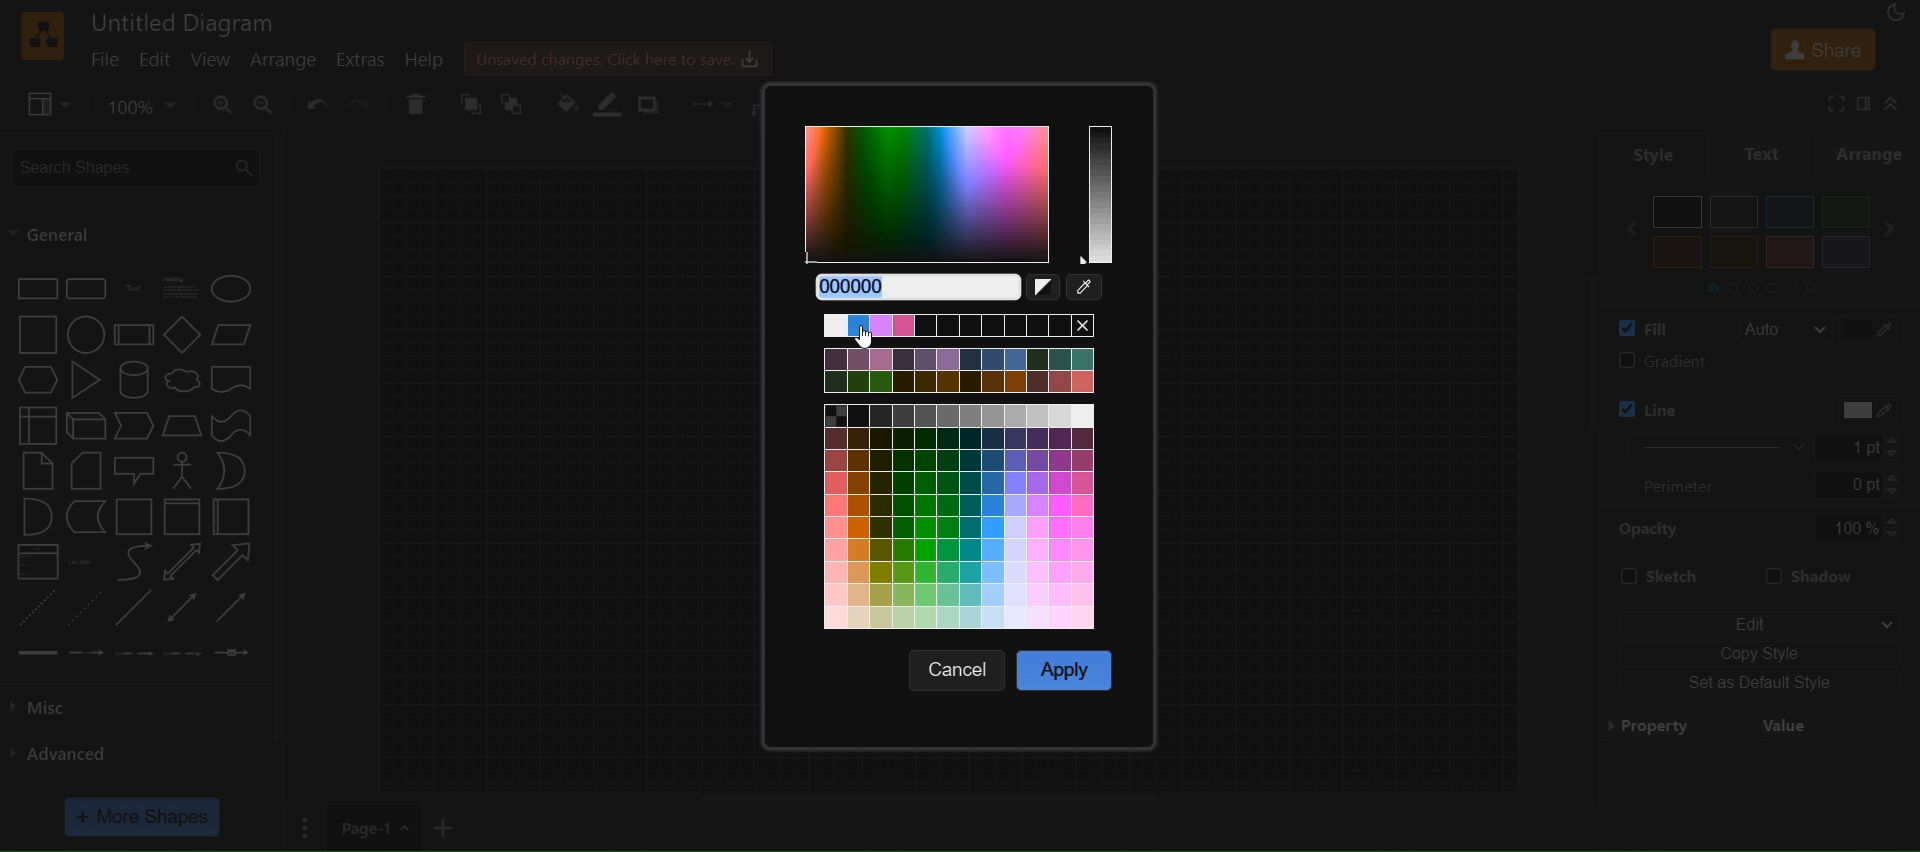  What do you see at coordinates (182, 382) in the screenshot?
I see `cloud` at bounding box center [182, 382].